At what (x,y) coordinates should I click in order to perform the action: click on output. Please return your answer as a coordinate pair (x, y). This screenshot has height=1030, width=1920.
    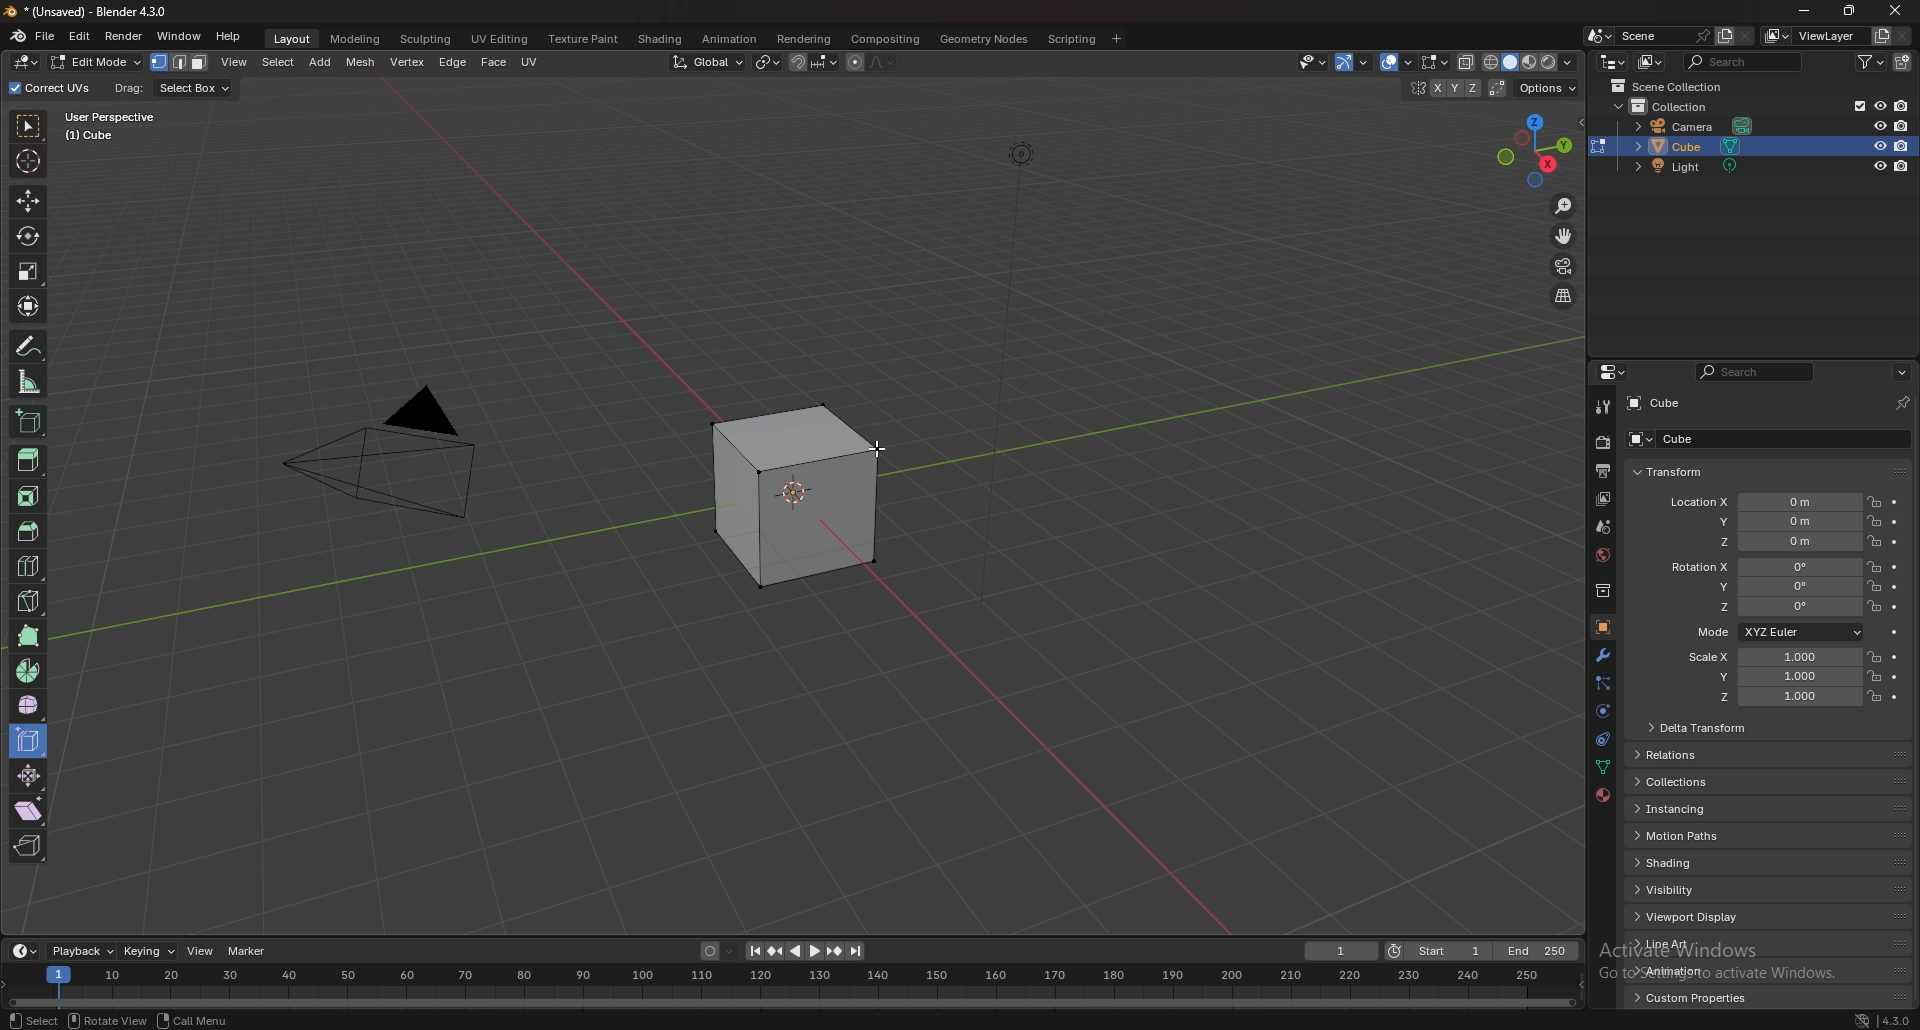
    Looking at the image, I should click on (1599, 471).